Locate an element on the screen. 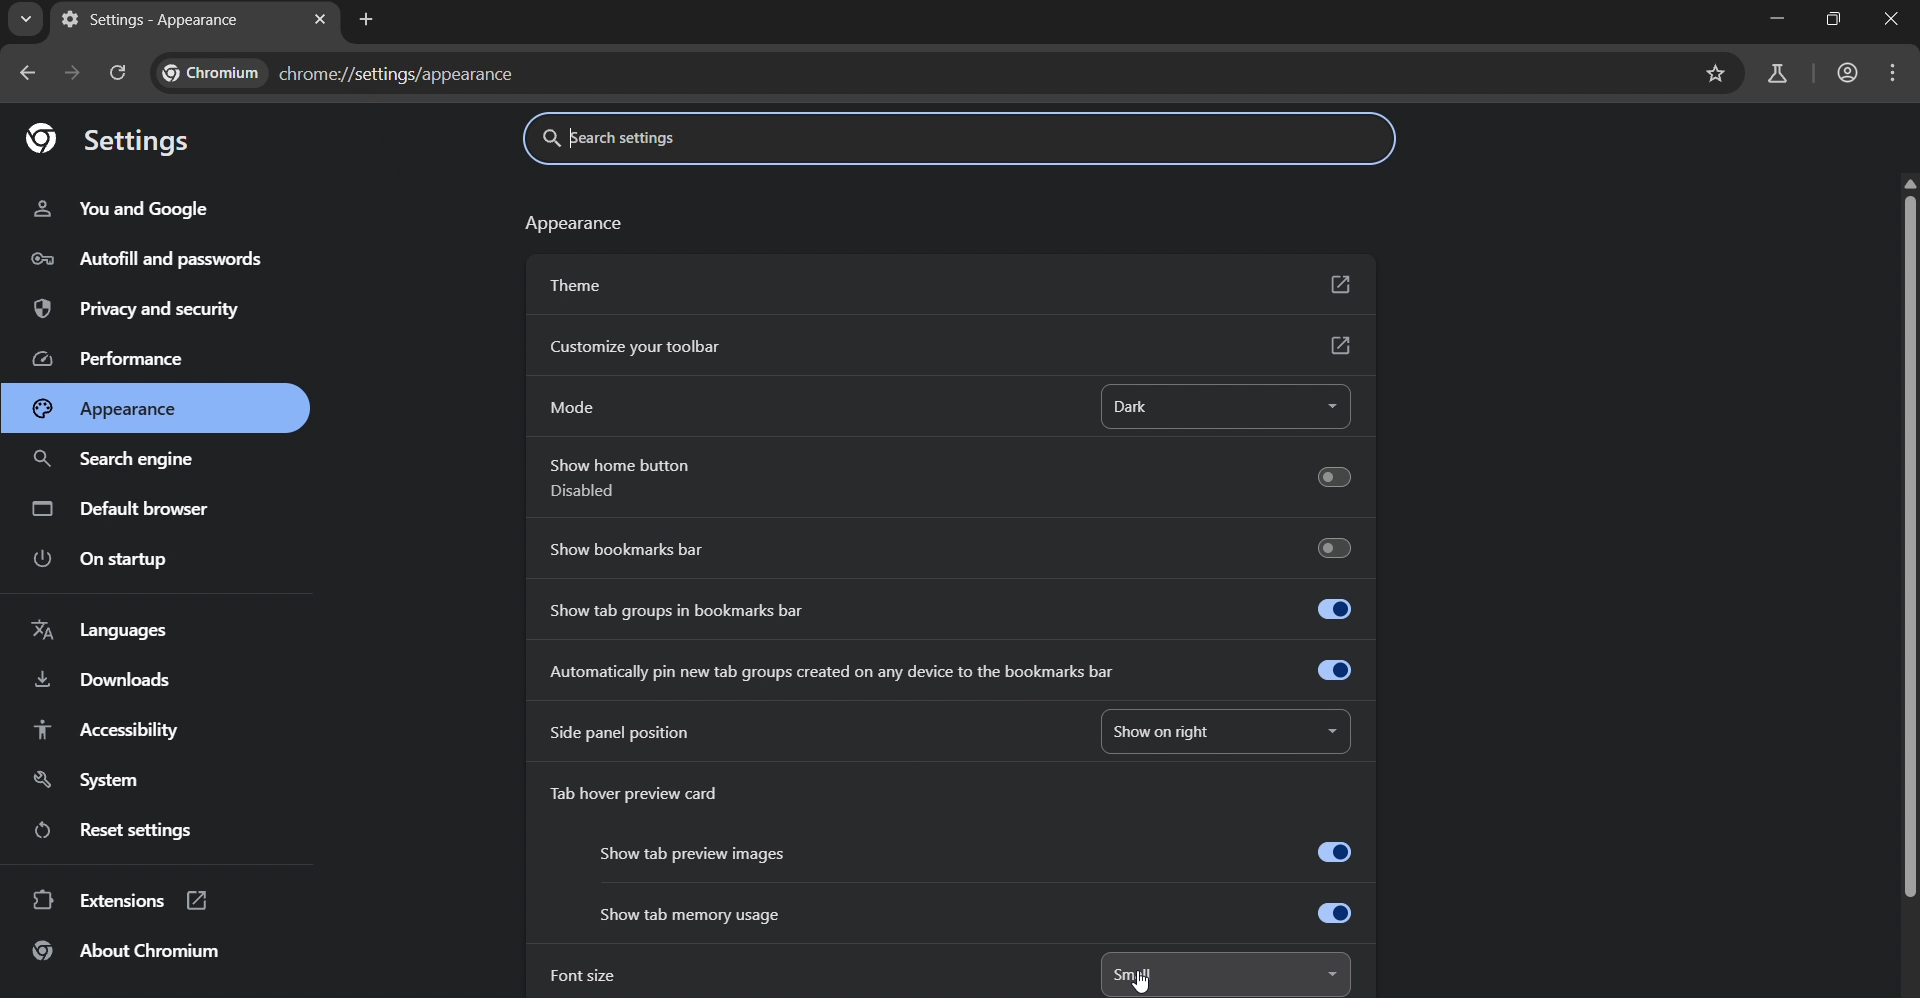  system is located at coordinates (86, 780).